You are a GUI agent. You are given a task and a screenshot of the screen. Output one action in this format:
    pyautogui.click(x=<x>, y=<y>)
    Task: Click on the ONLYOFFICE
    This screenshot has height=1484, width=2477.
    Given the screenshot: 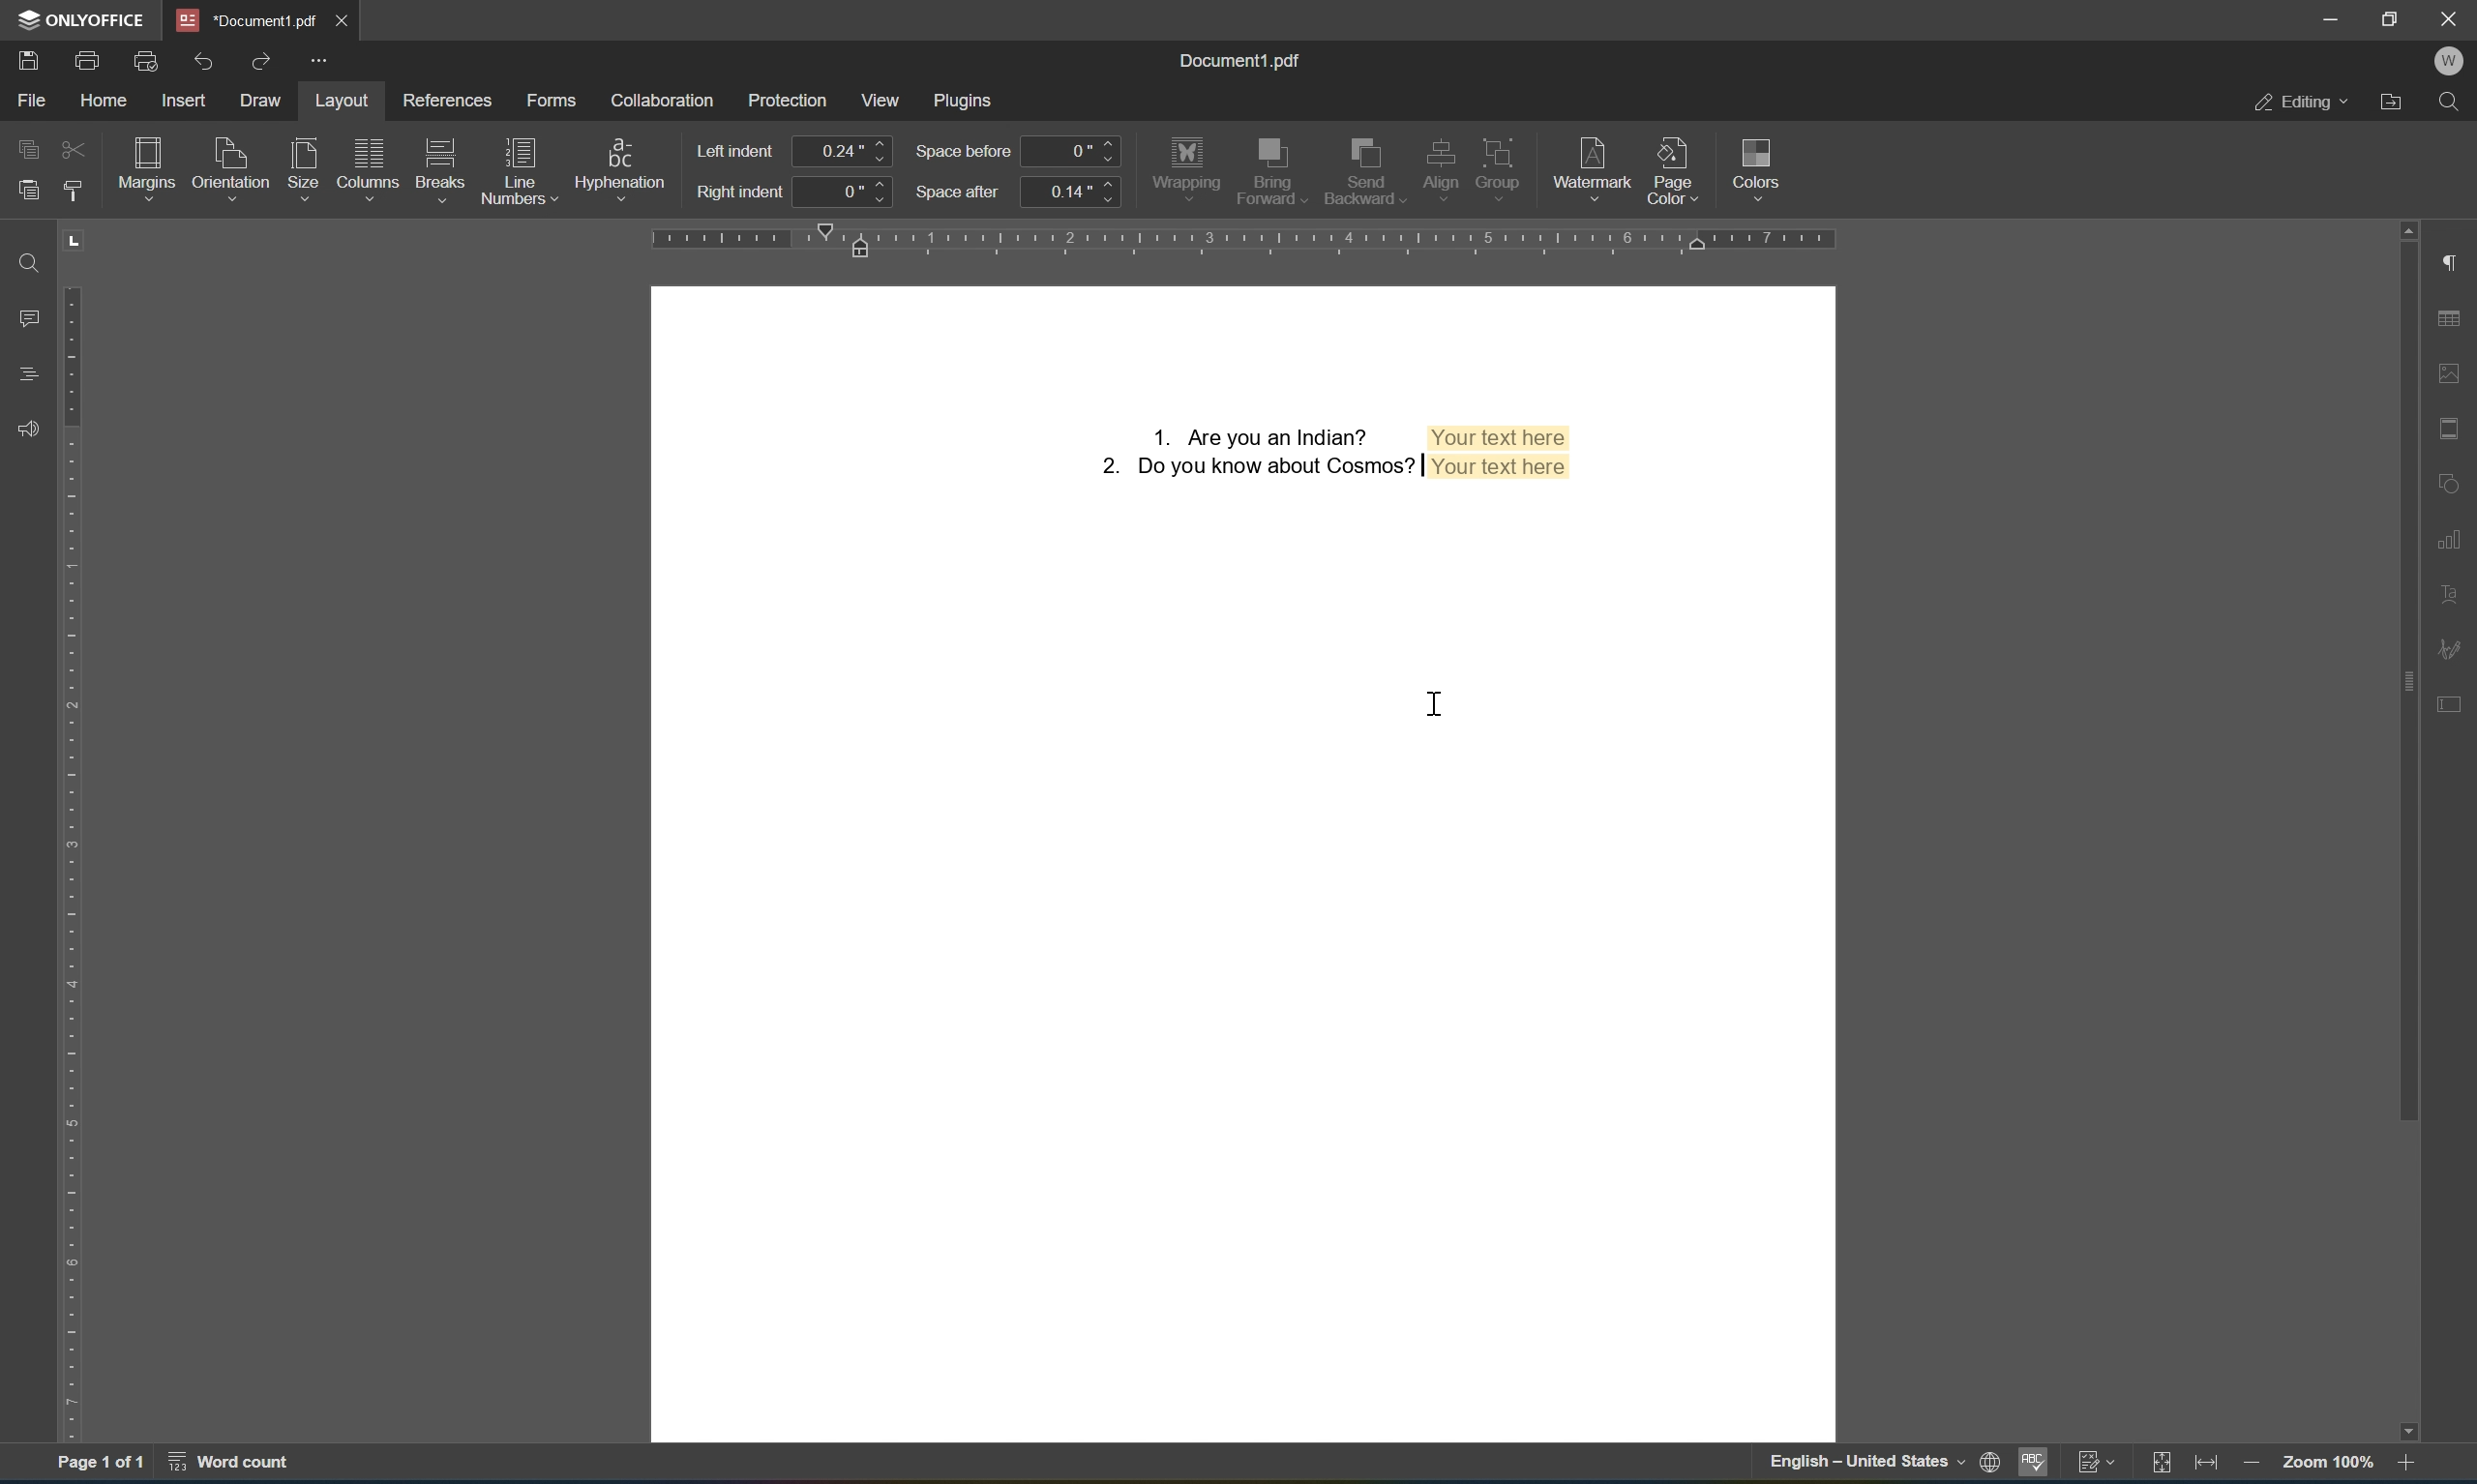 What is the action you would take?
    pyautogui.click(x=81, y=20)
    